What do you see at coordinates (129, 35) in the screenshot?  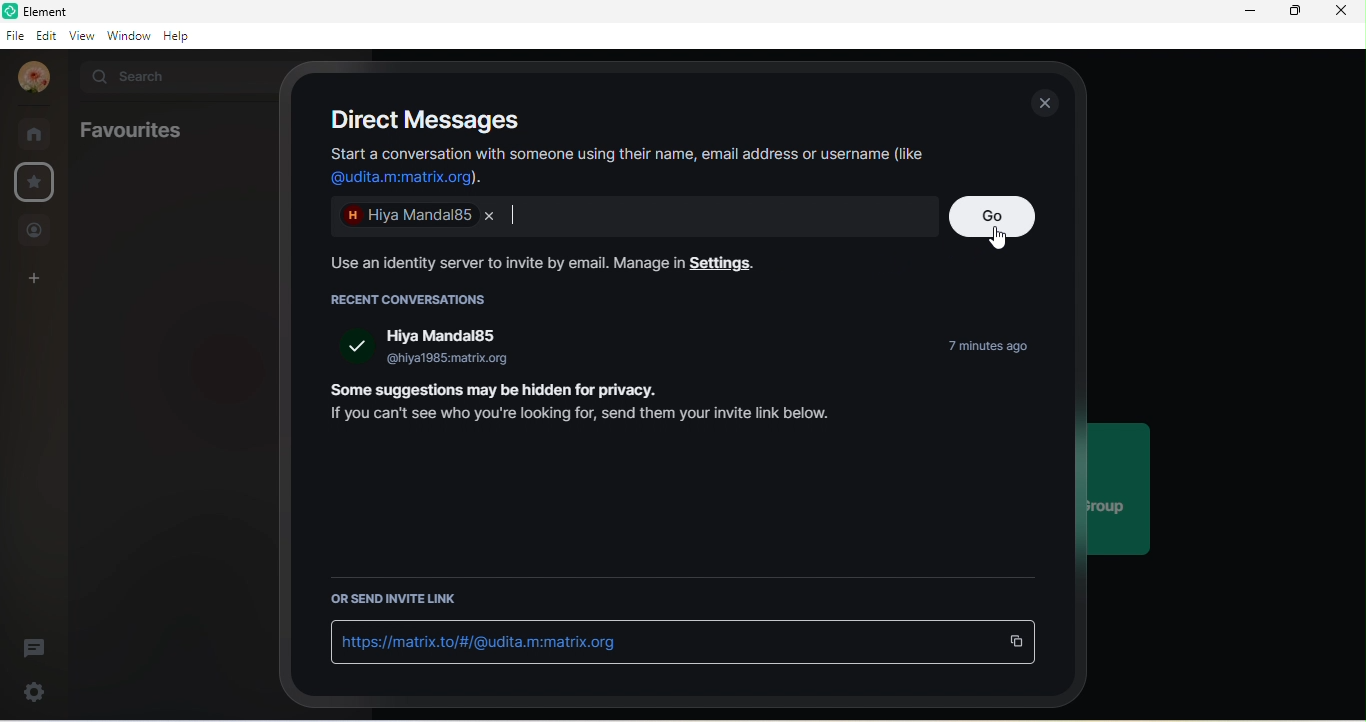 I see `window` at bounding box center [129, 35].